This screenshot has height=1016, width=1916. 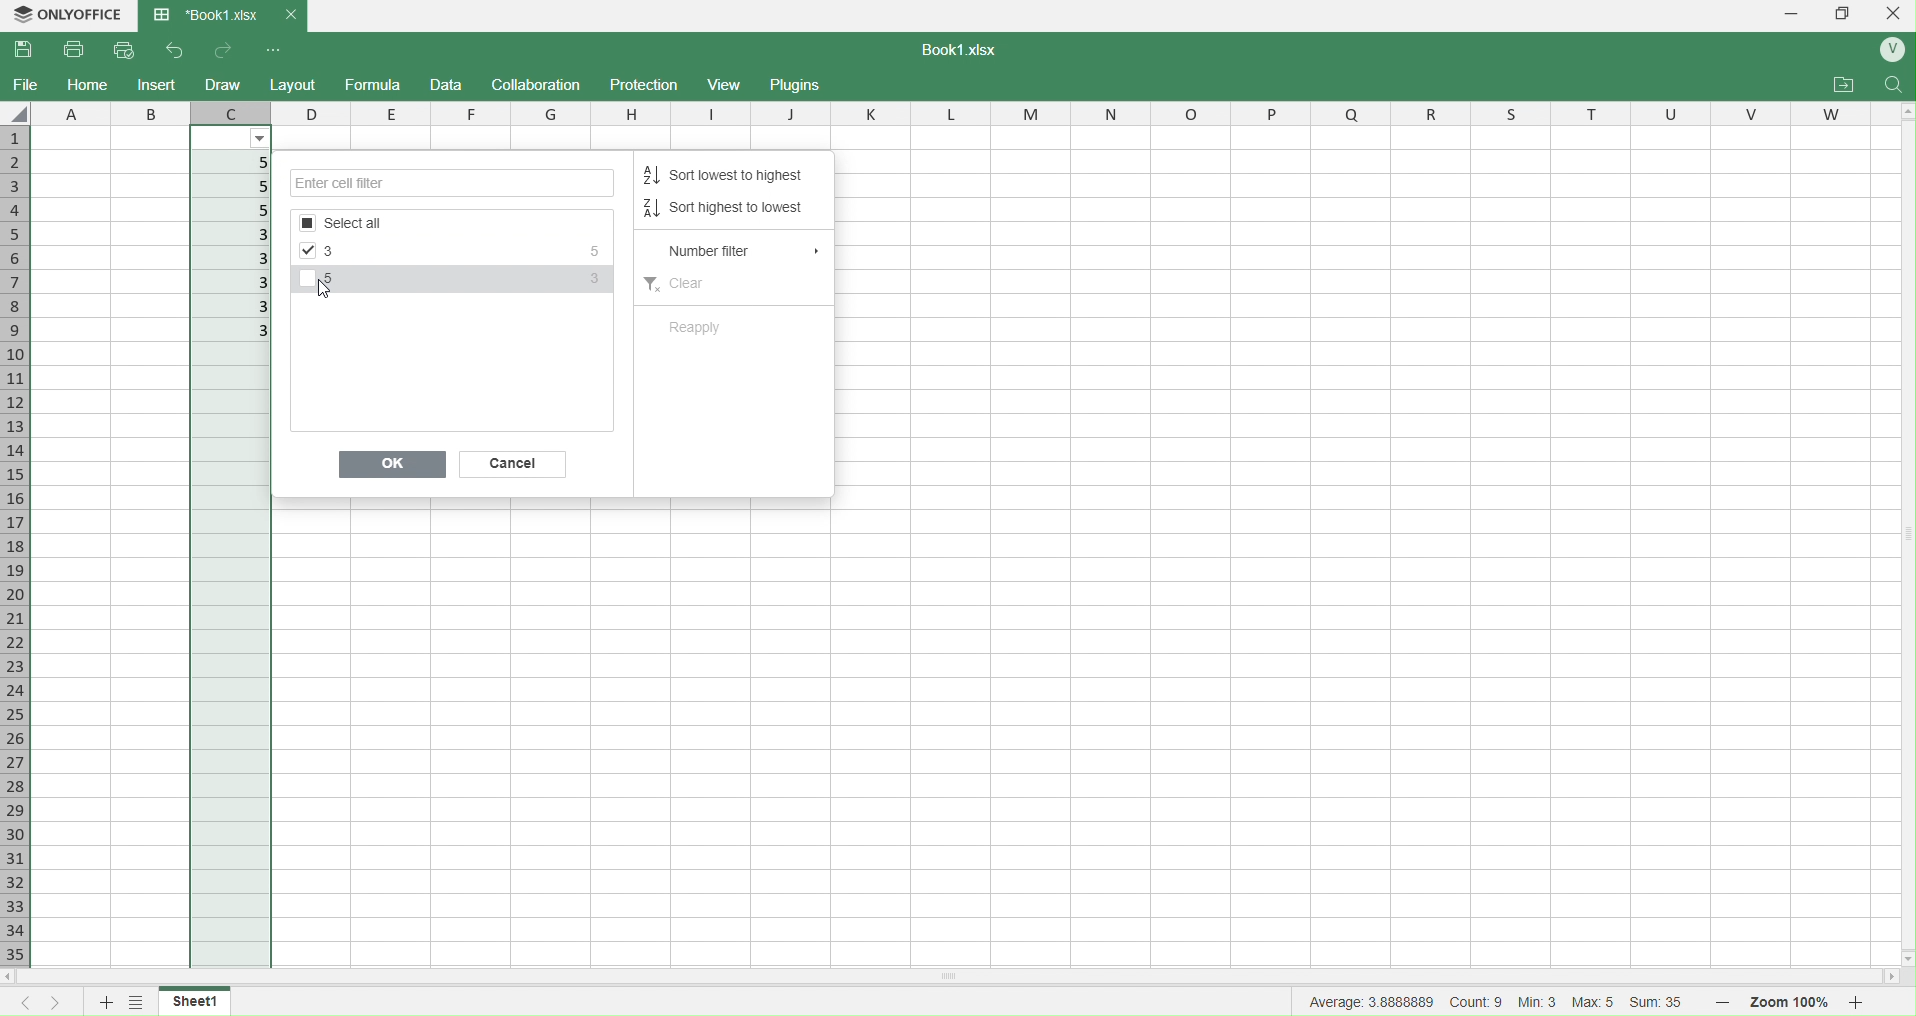 What do you see at coordinates (445, 85) in the screenshot?
I see `Draft` at bounding box center [445, 85].